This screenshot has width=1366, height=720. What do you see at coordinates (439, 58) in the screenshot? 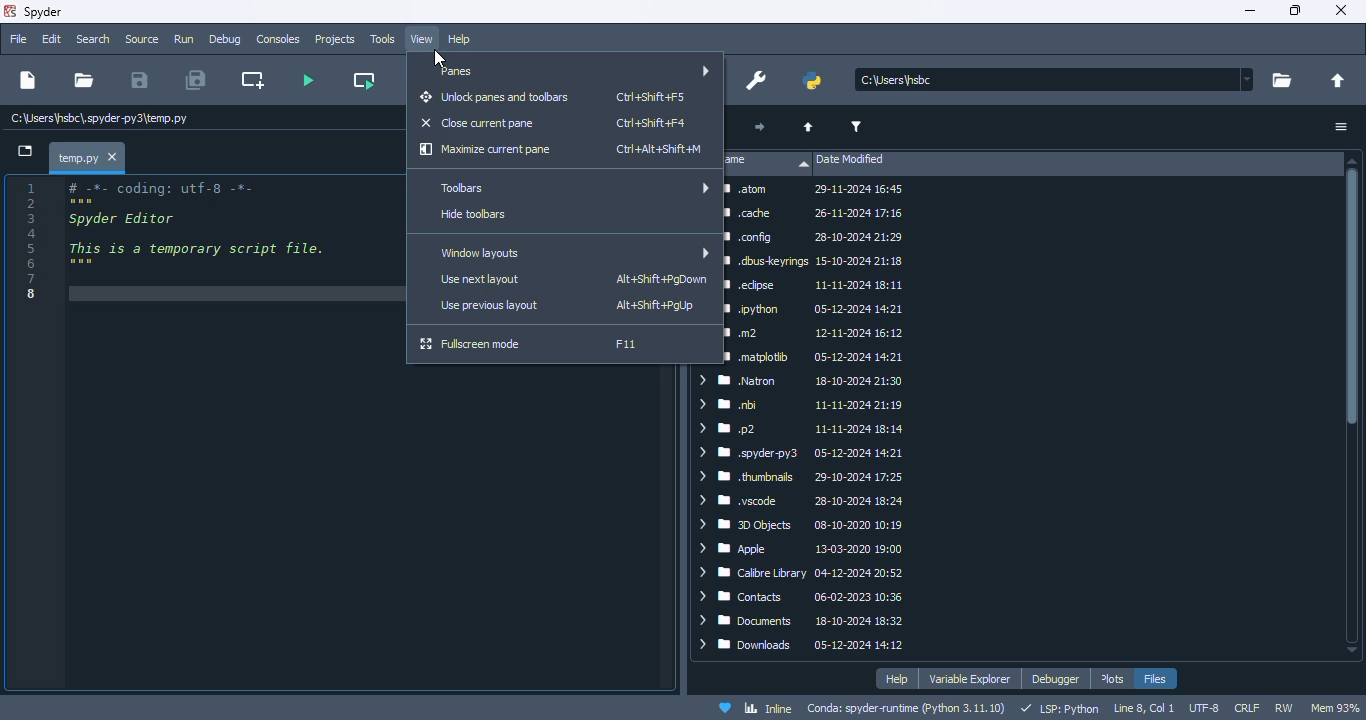
I see `cursor` at bounding box center [439, 58].